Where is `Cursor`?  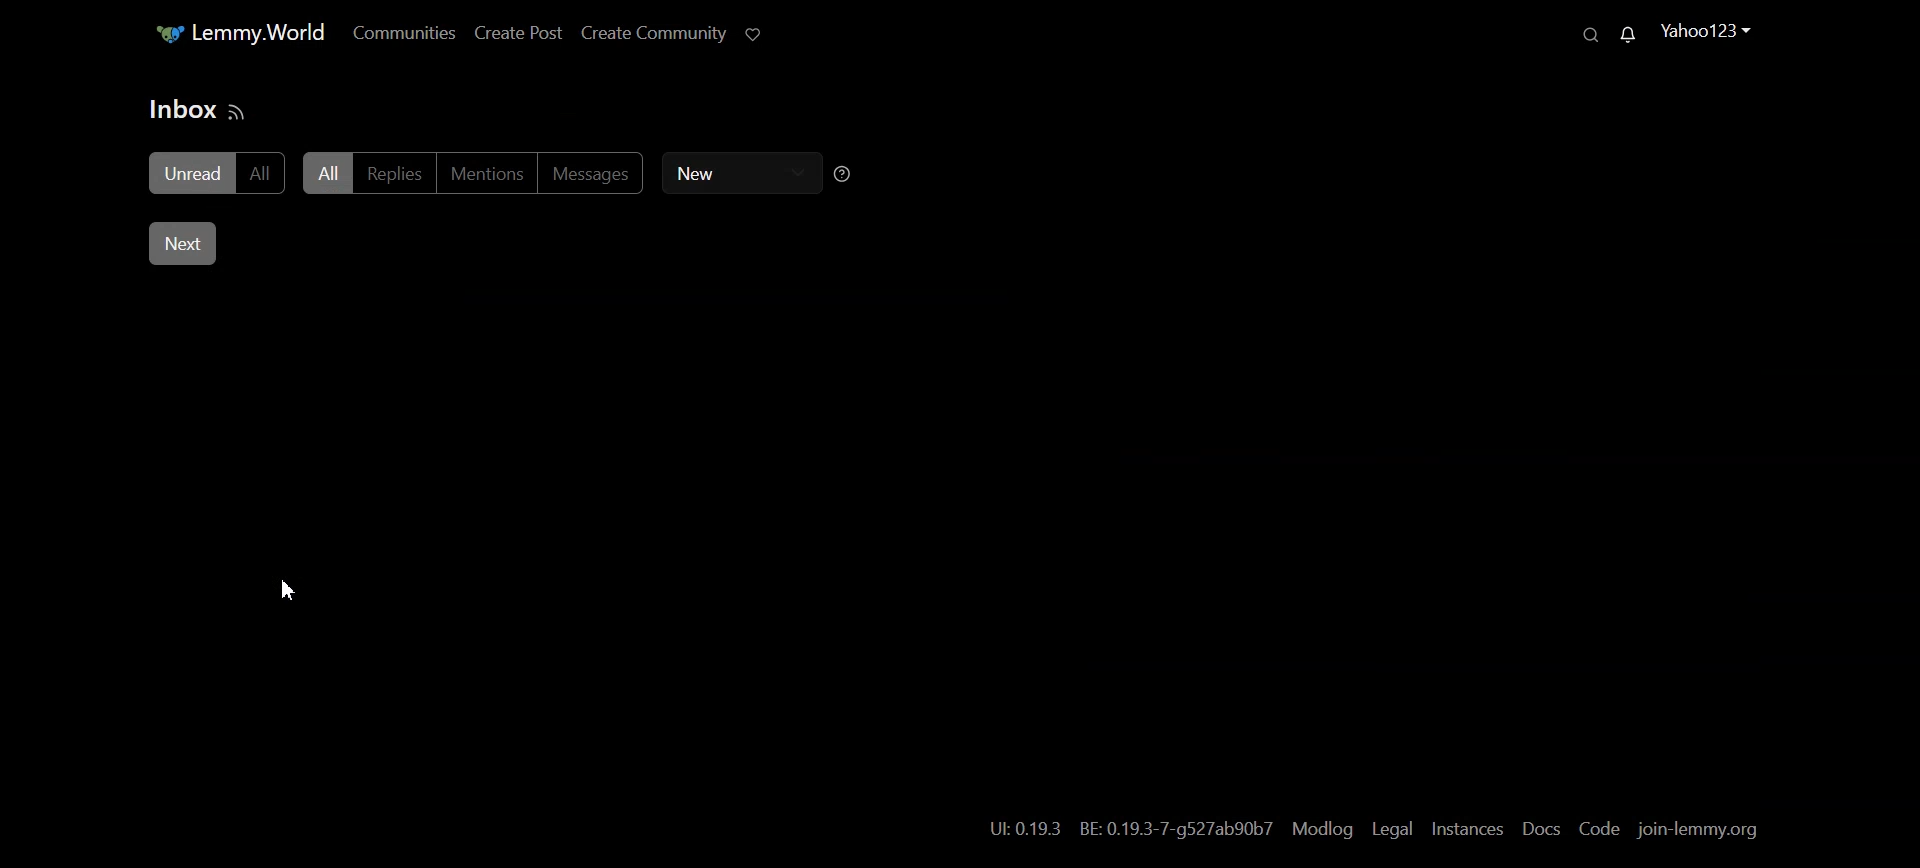 Cursor is located at coordinates (287, 591).